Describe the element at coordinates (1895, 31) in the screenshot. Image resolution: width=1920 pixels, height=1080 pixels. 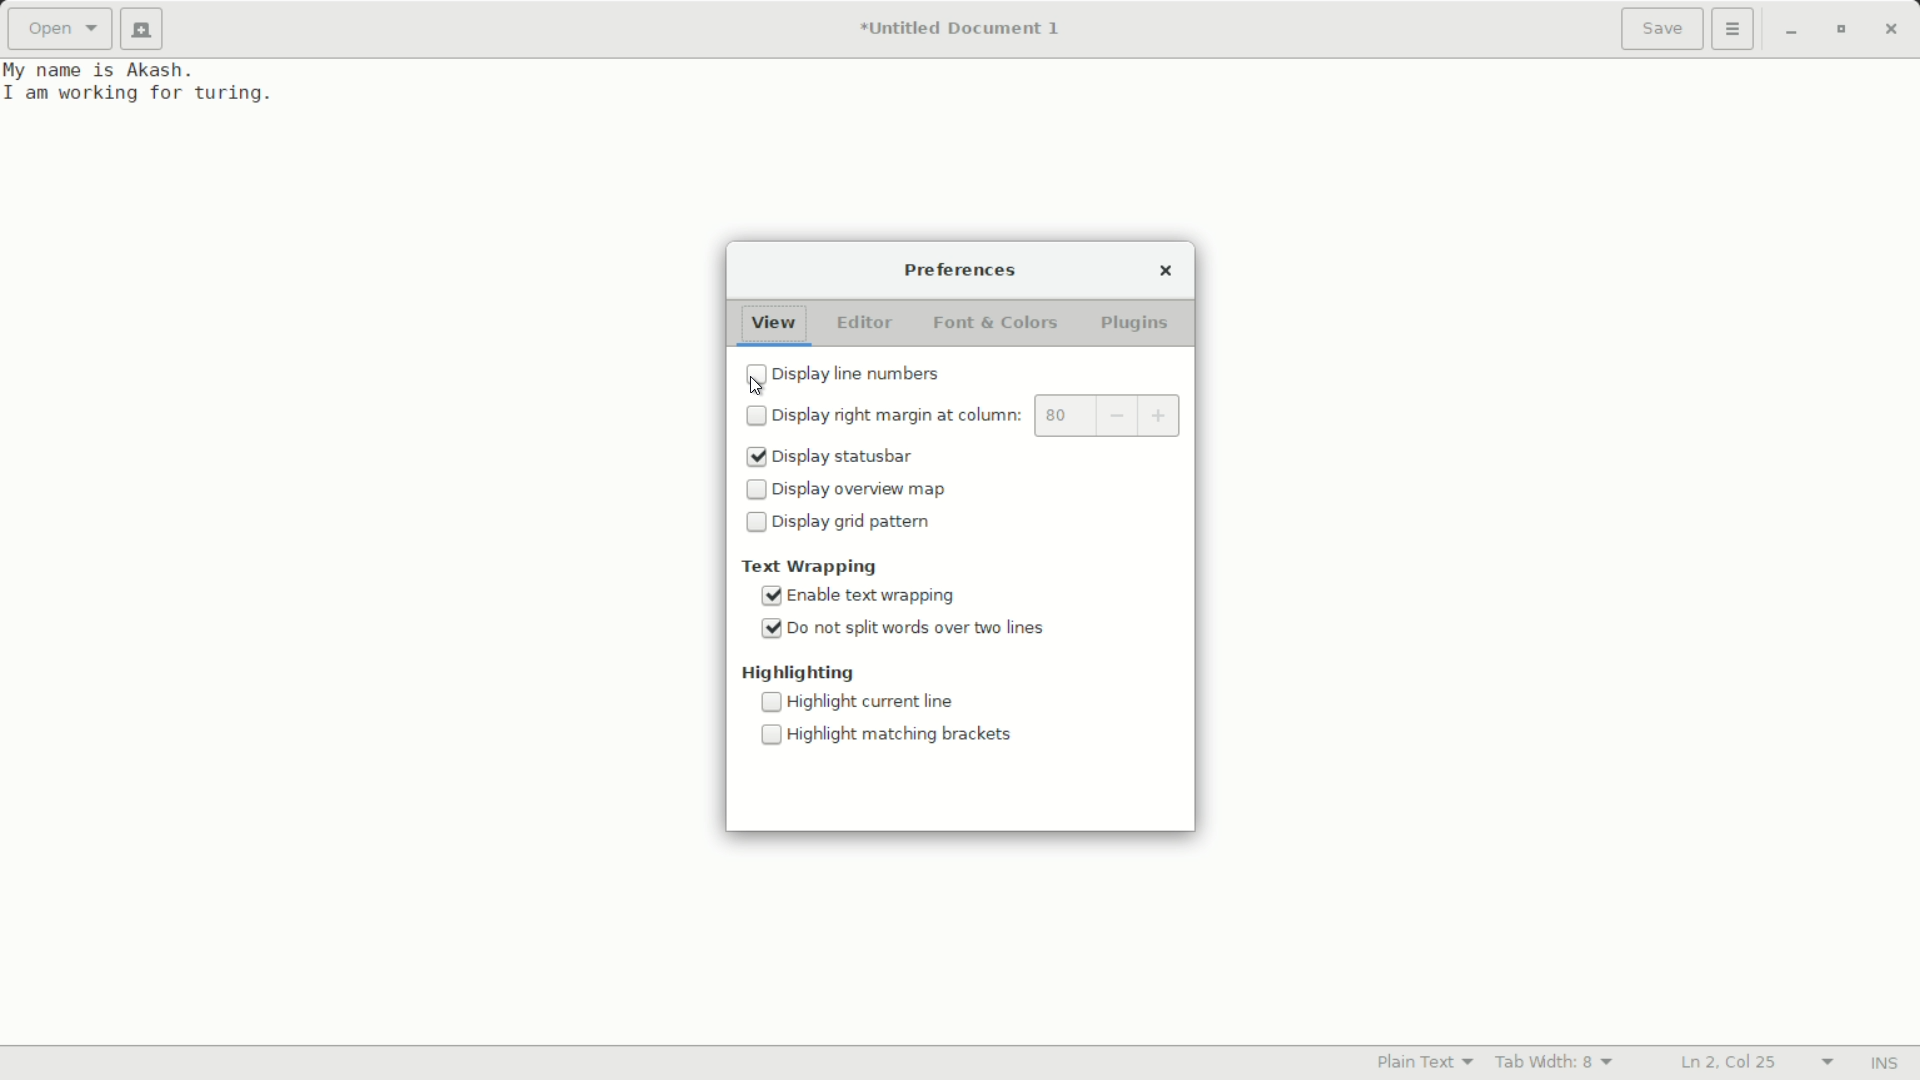
I see `close app` at that location.